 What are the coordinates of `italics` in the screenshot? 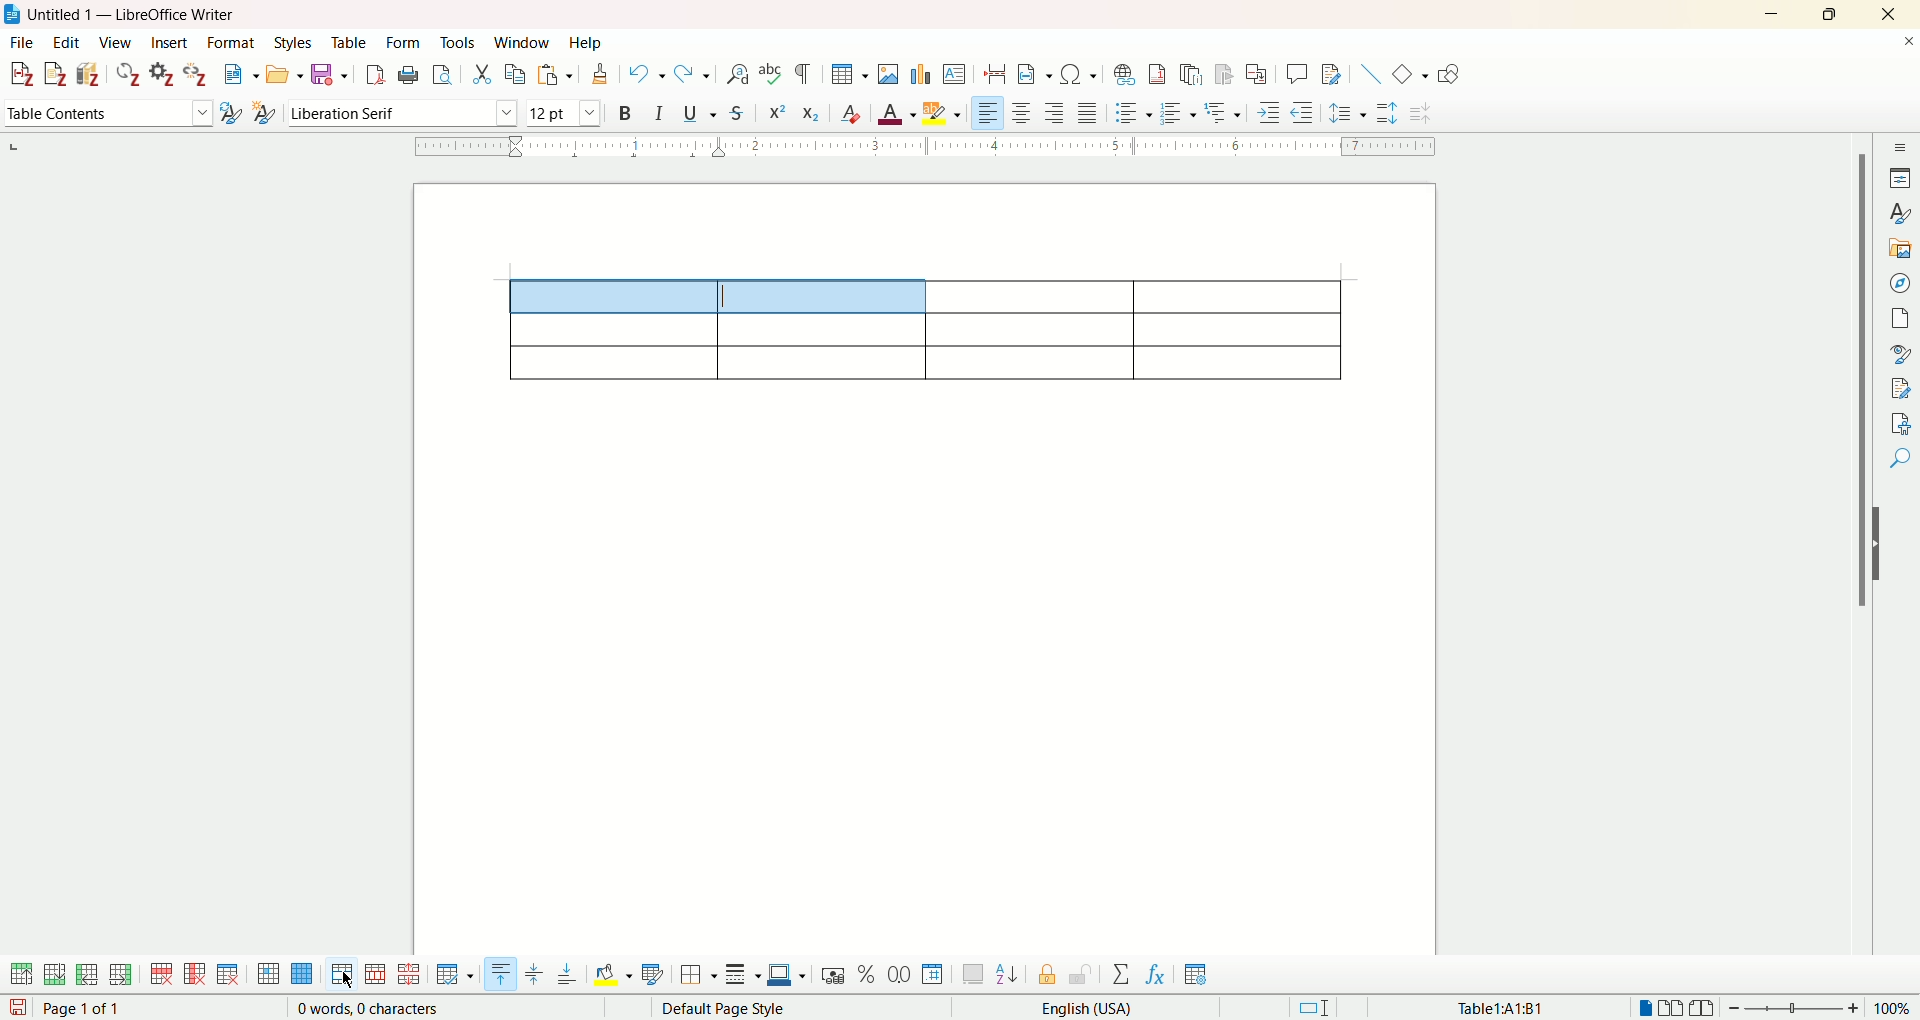 It's located at (661, 115).